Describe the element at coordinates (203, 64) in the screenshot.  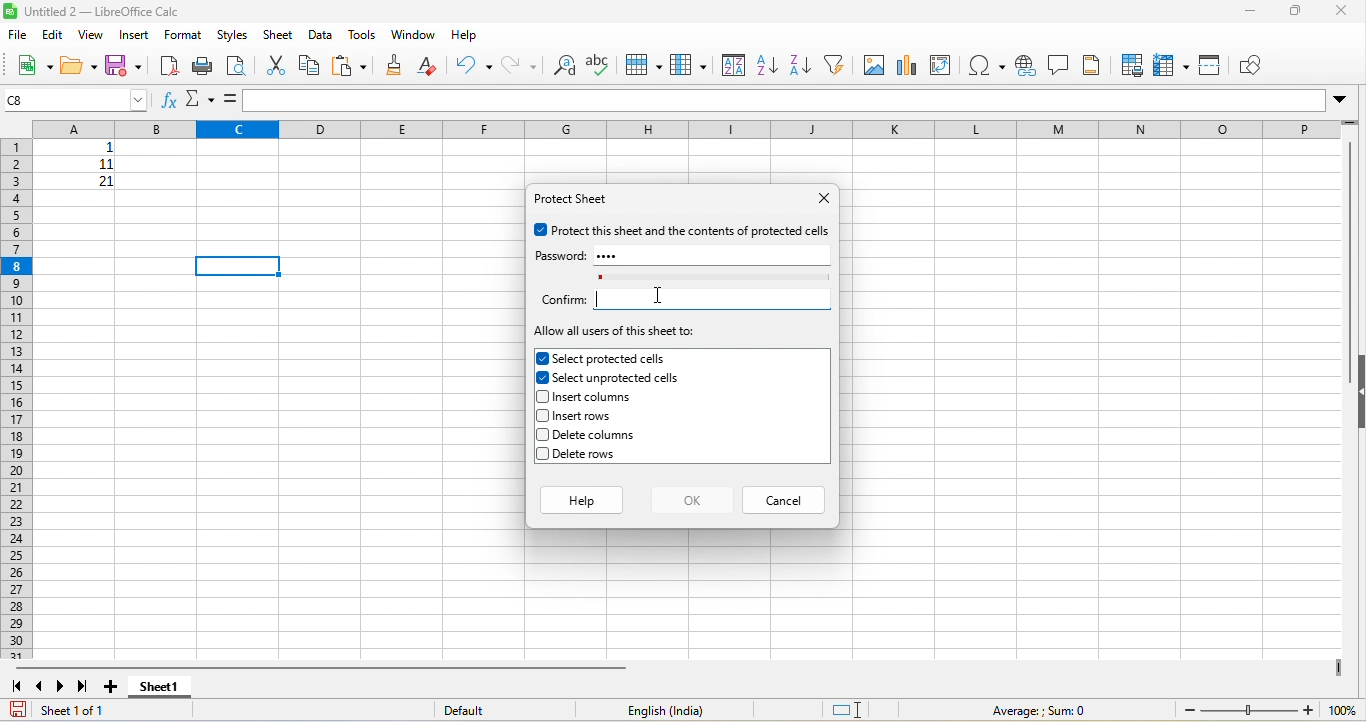
I see `print` at that location.